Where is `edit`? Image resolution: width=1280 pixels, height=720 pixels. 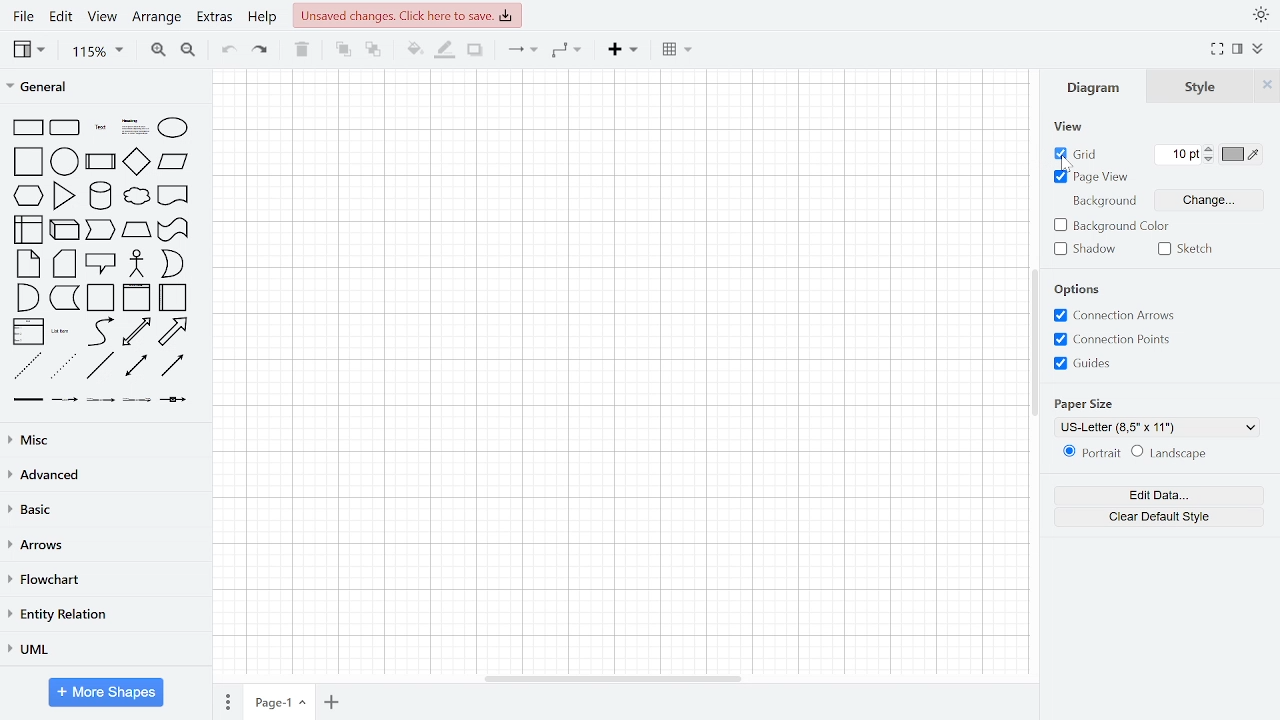 edit is located at coordinates (62, 16).